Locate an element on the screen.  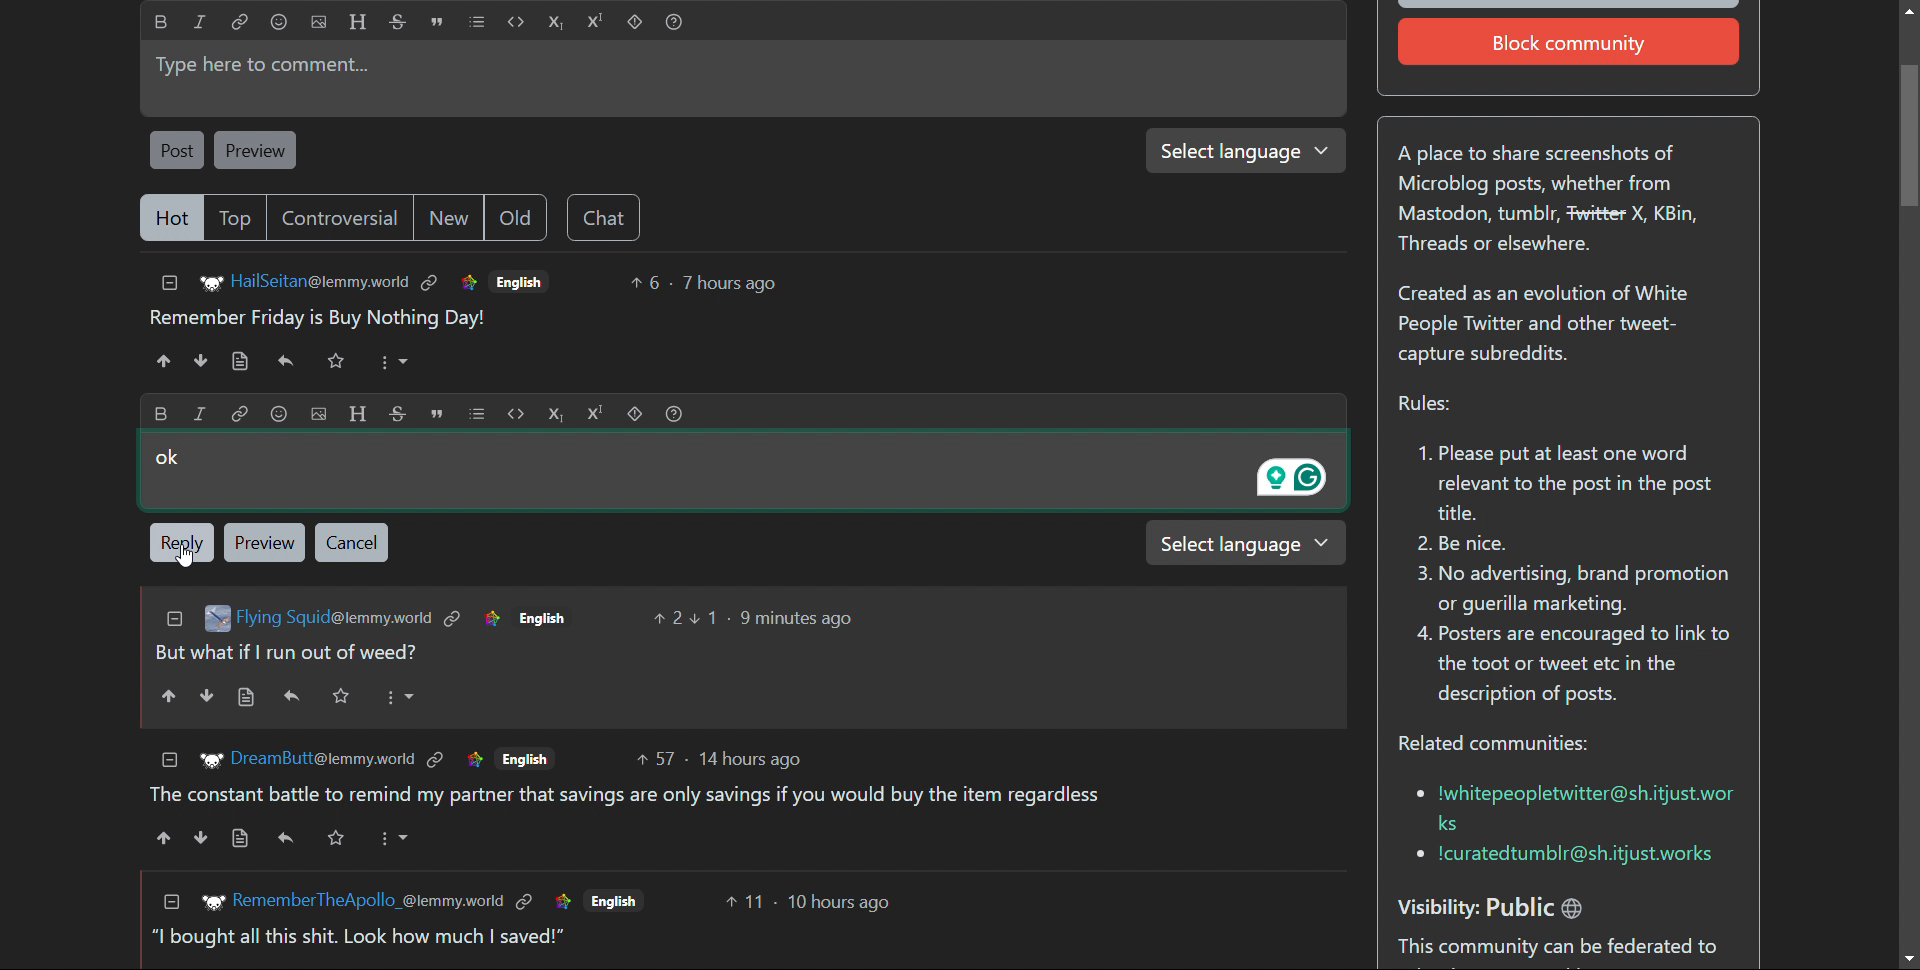
comment is located at coordinates (746, 797).